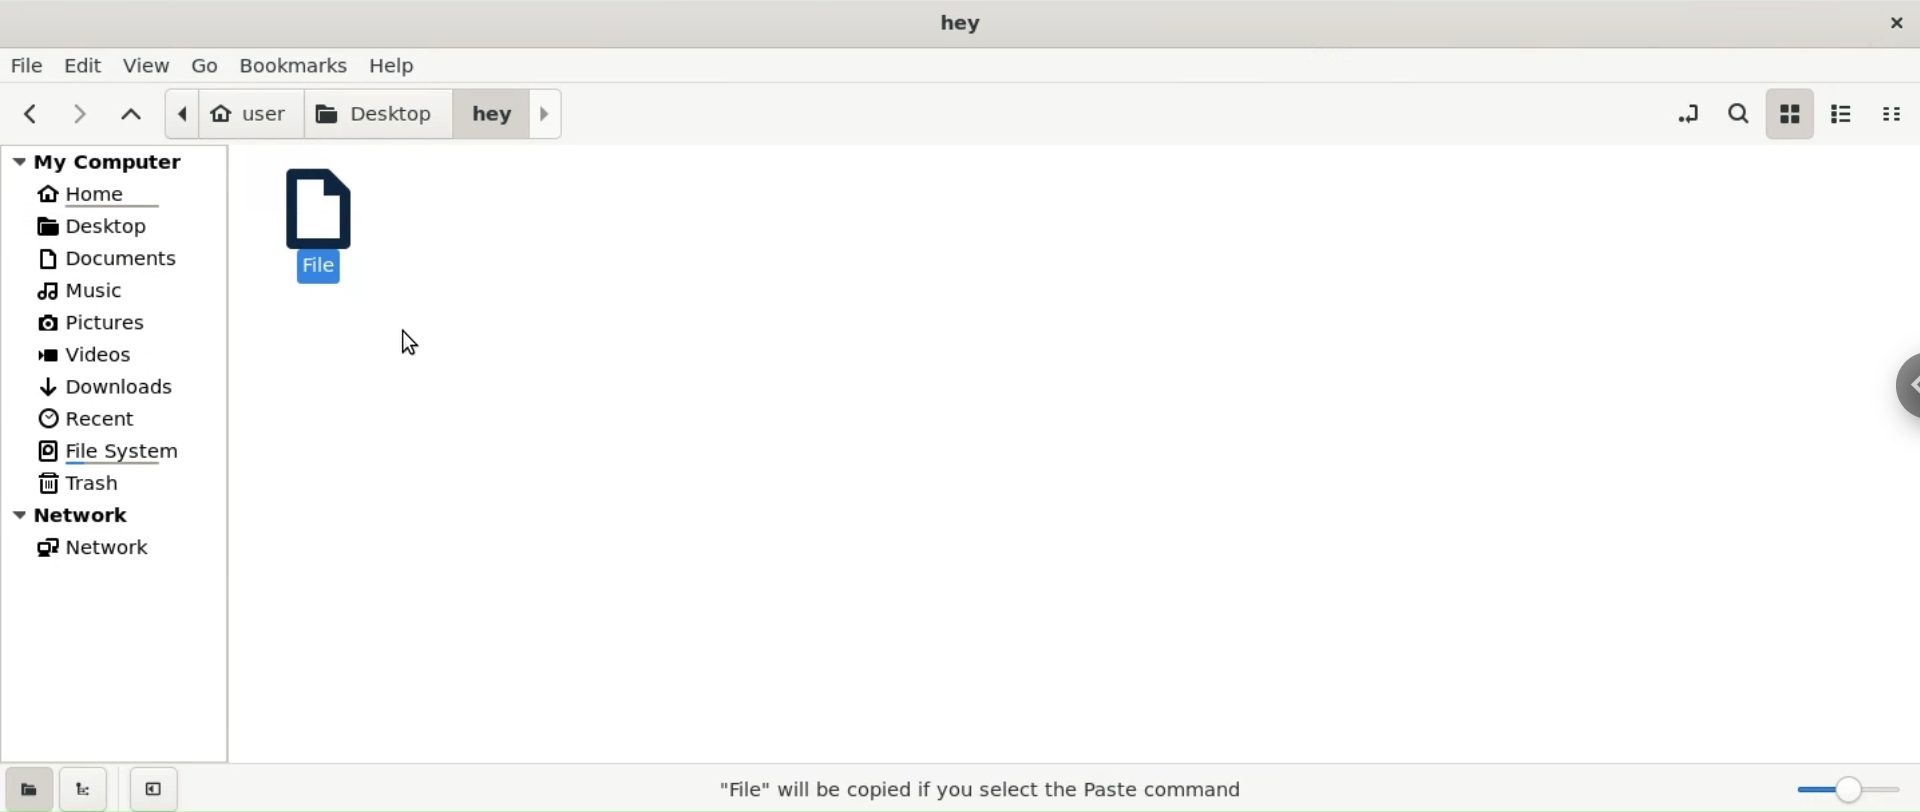  Describe the element at coordinates (397, 67) in the screenshot. I see `help` at that location.